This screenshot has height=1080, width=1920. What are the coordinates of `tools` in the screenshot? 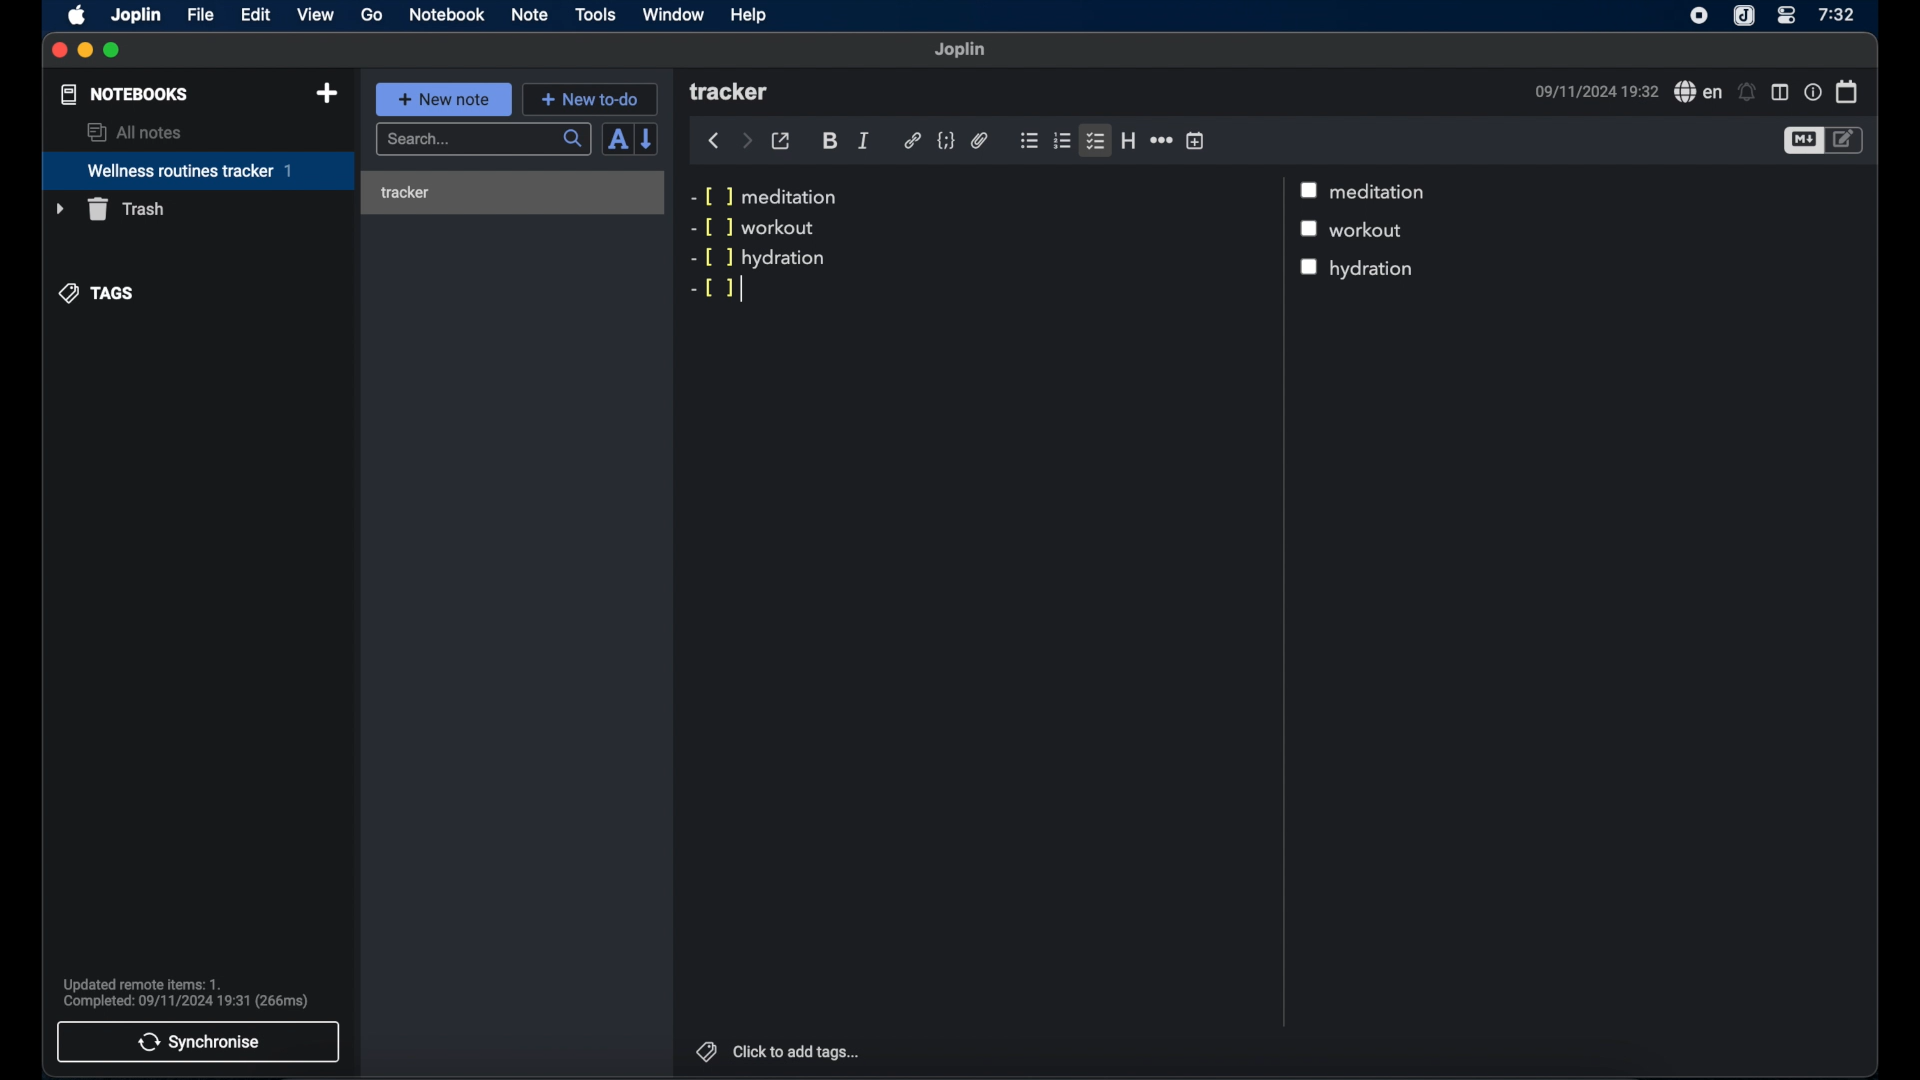 It's located at (596, 15).